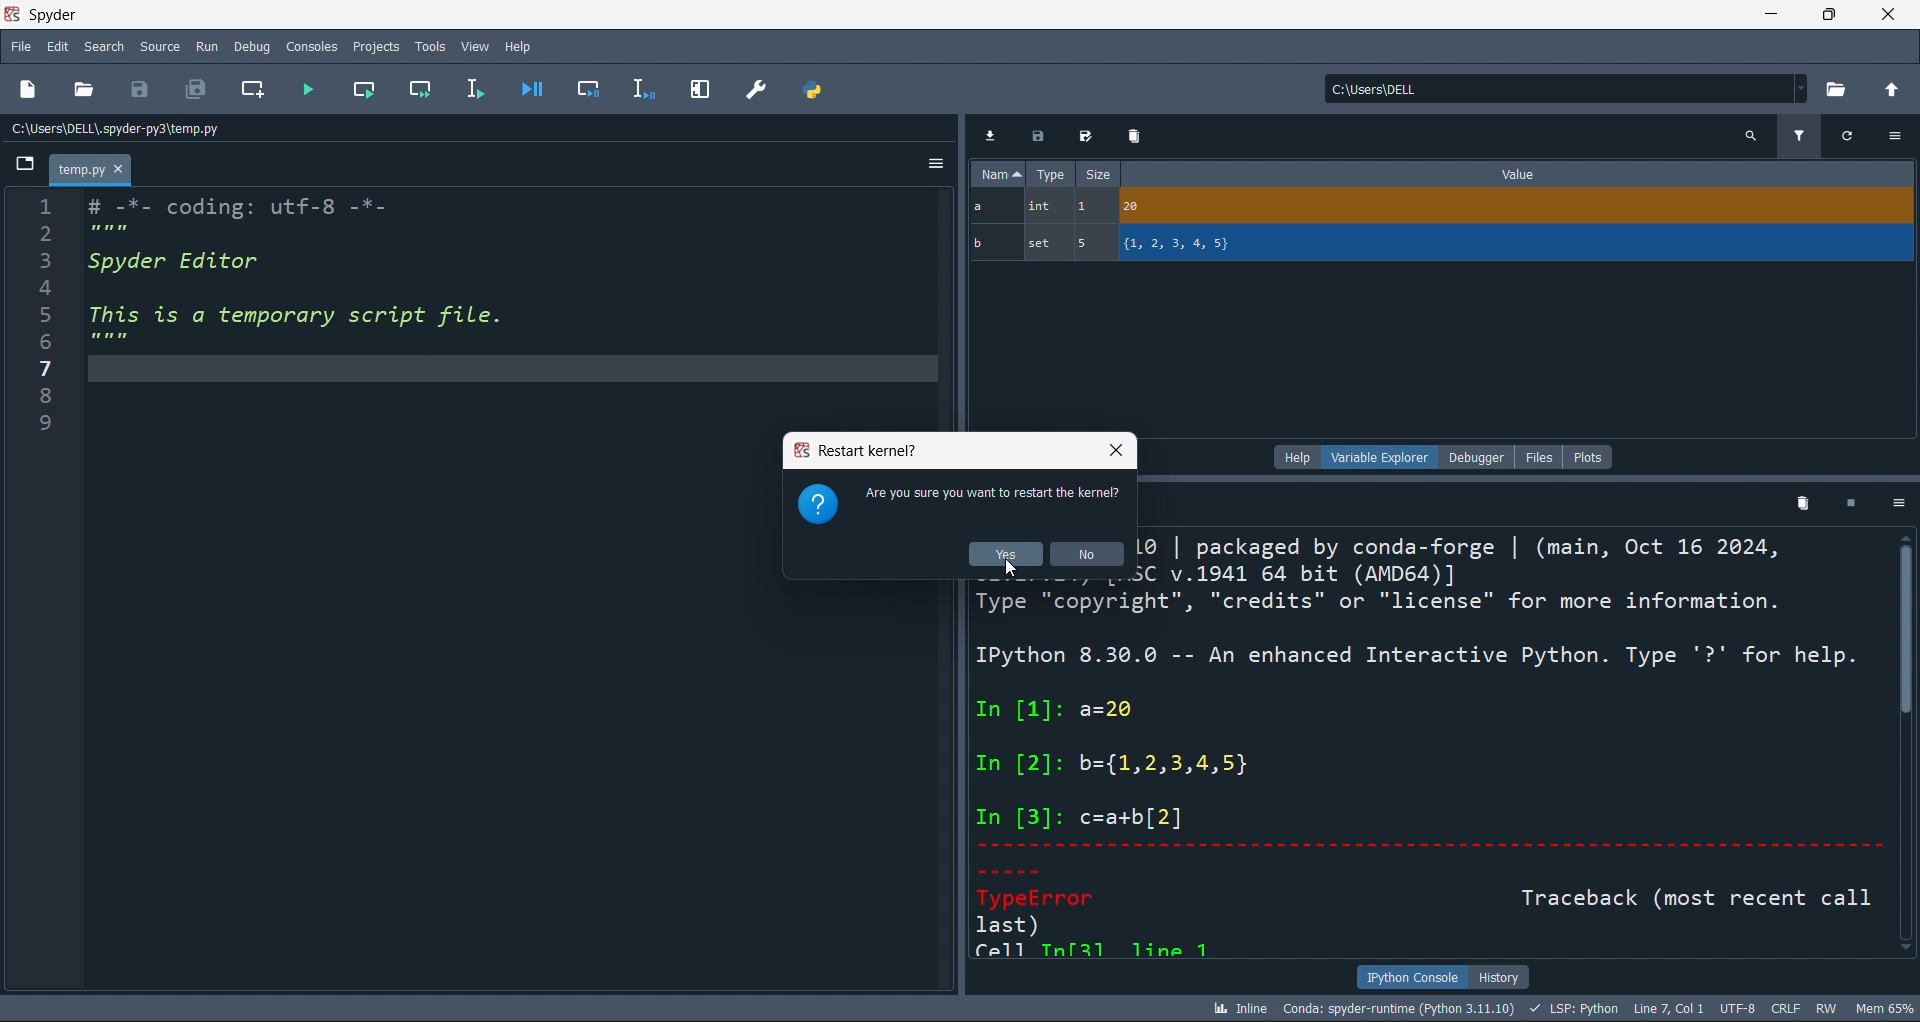 The height and width of the screenshot is (1022, 1920). What do you see at coordinates (929, 165) in the screenshot?
I see `more options` at bounding box center [929, 165].